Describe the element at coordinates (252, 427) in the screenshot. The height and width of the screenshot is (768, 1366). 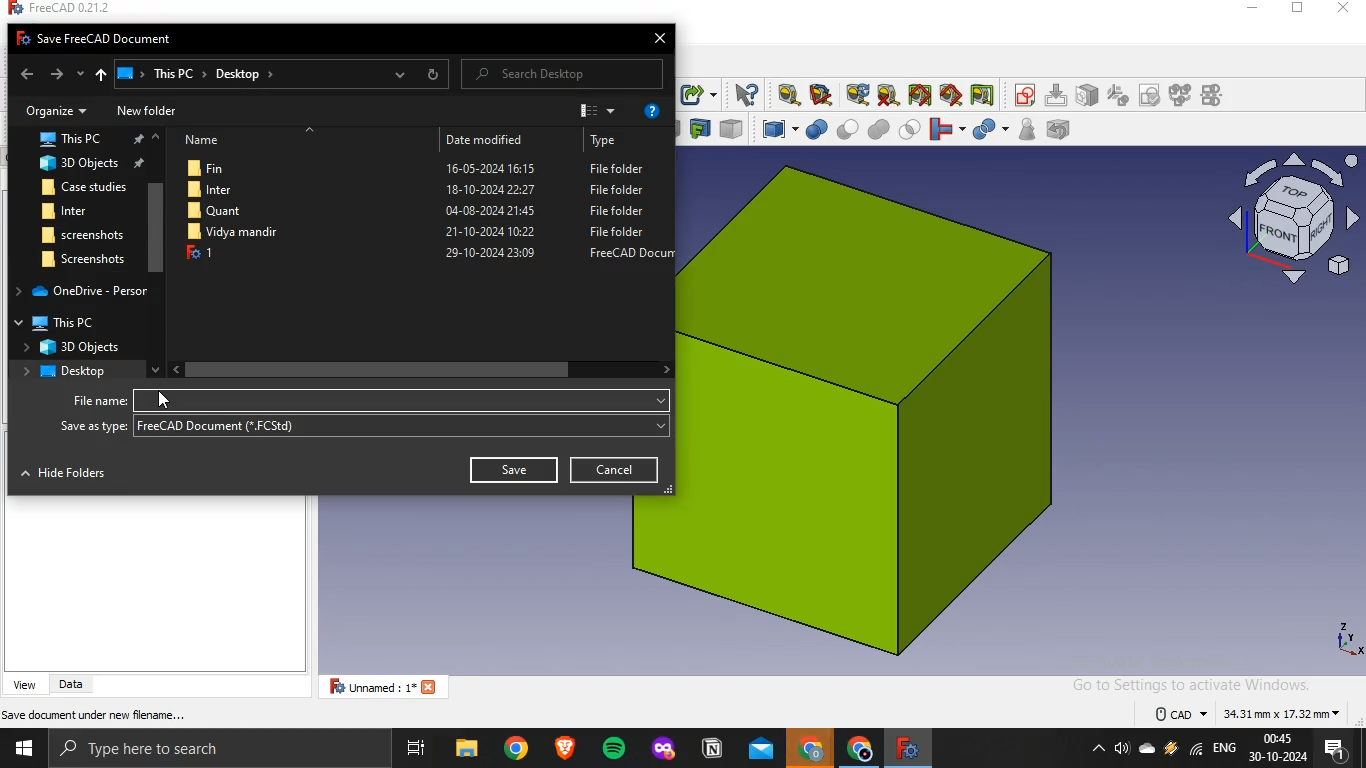
I see `freecad document` at that location.